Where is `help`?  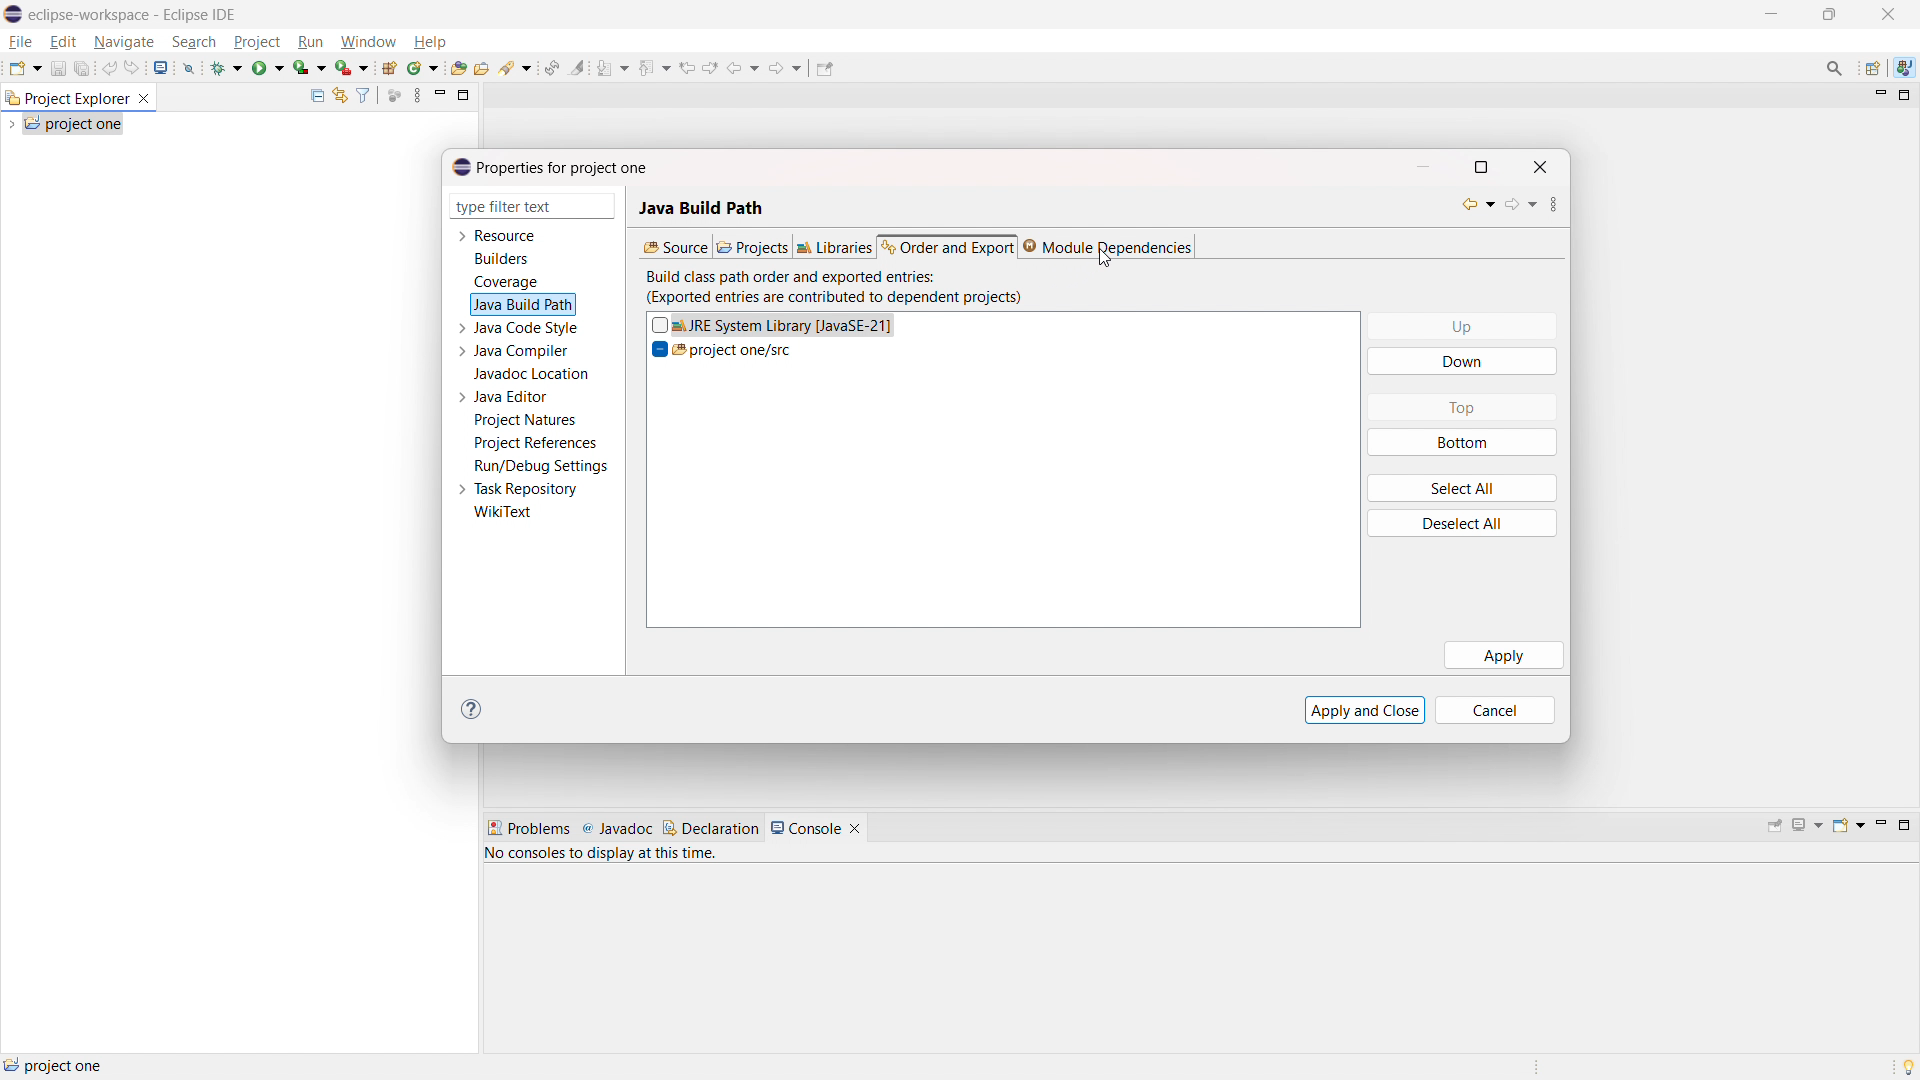 help is located at coordinates (476, 710).